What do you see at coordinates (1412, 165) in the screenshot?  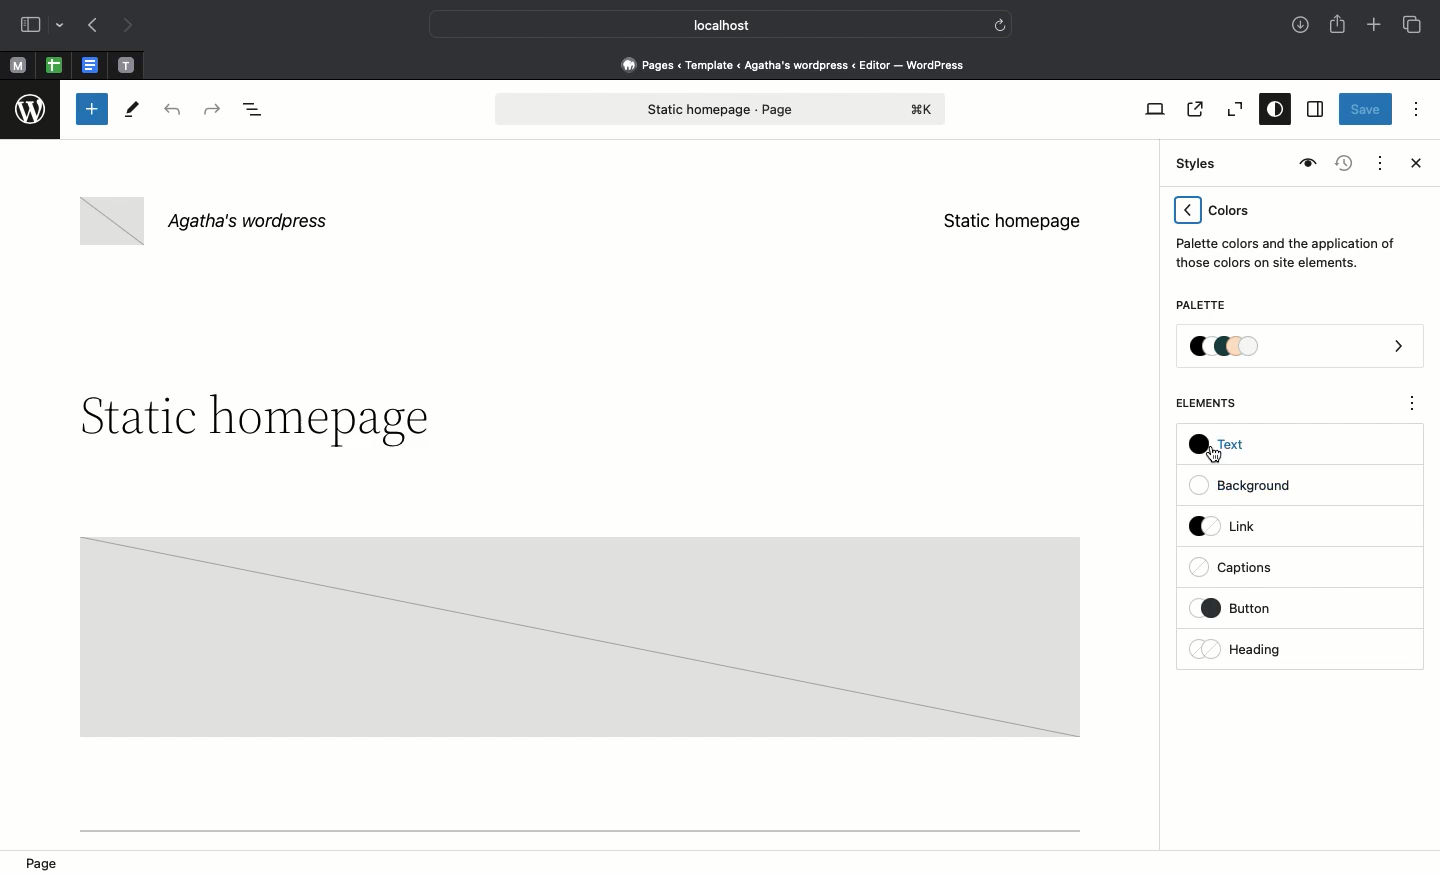 I see `Close` at bounding box center [1412, 165].